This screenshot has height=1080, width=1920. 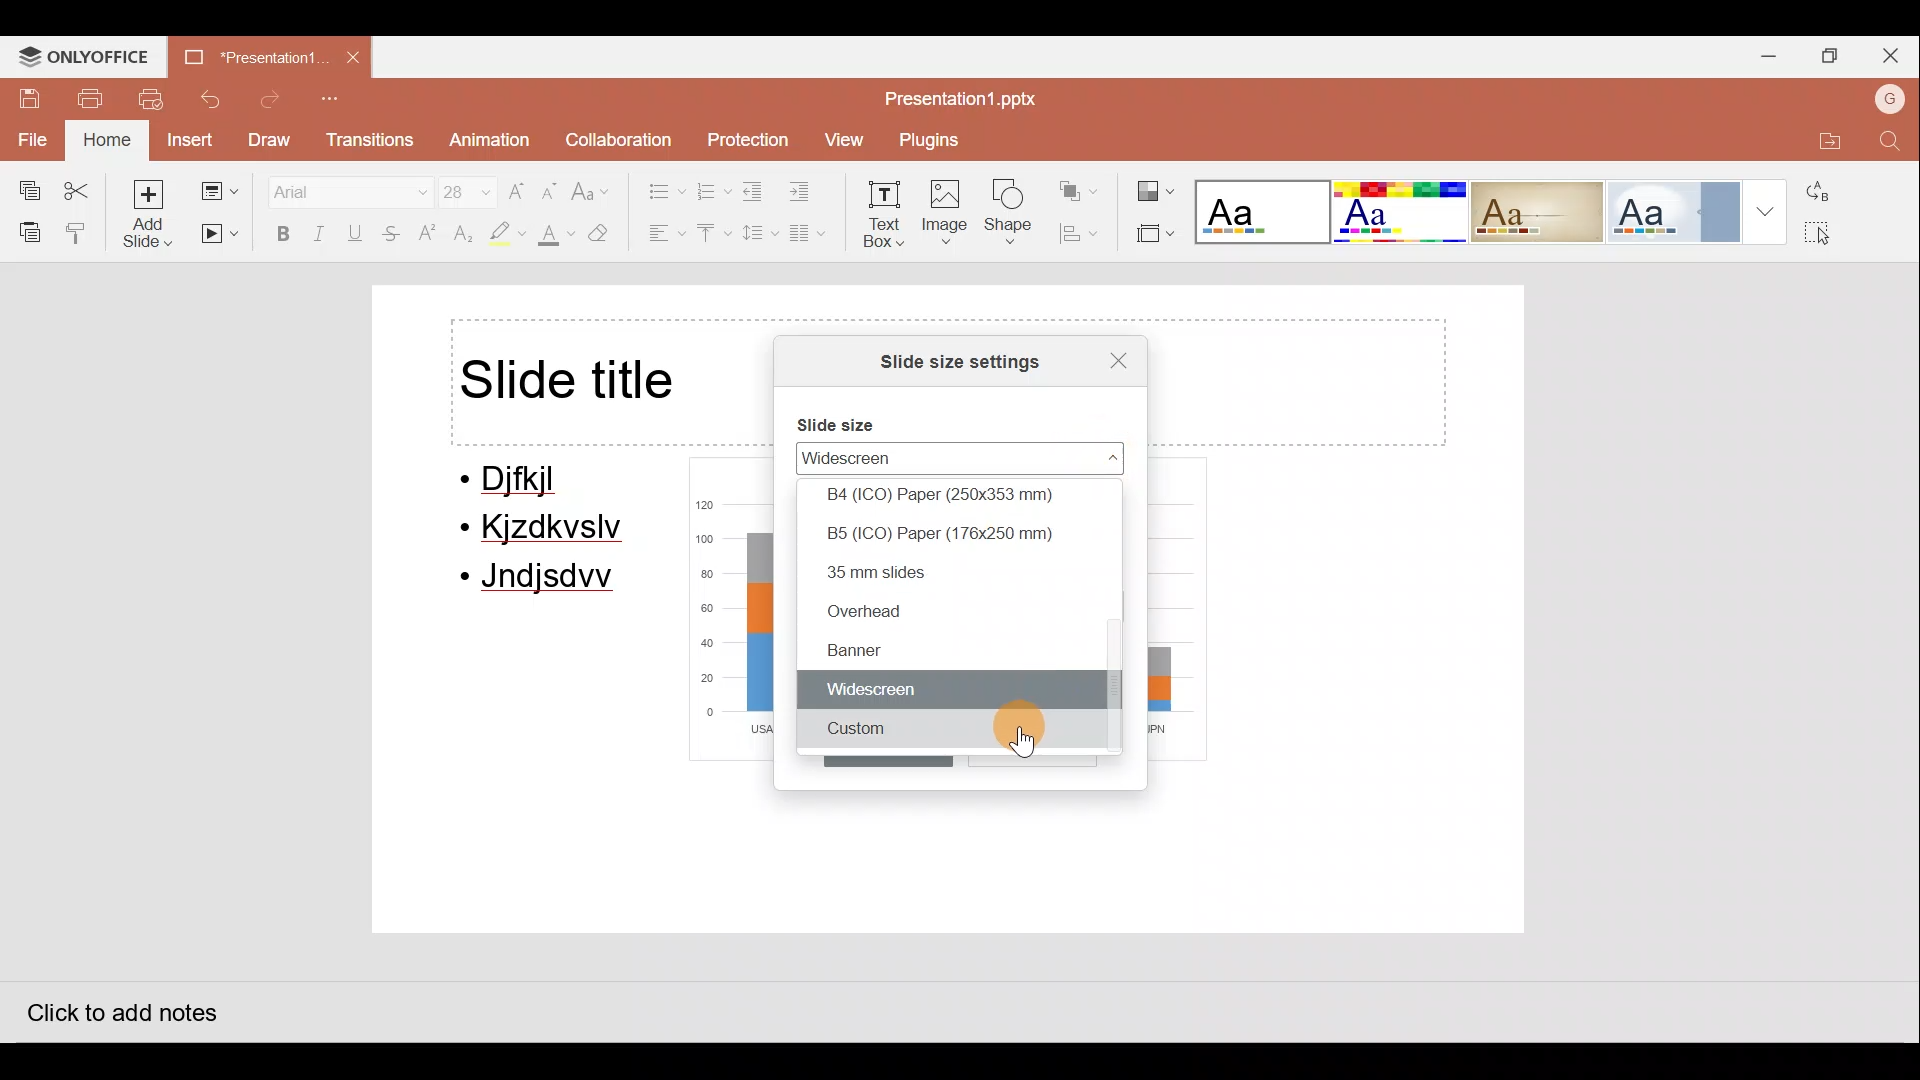 What do you see at coordinates (518, 184) in the screenshot?
I see `Increase font size` at bounding box center [518, 184].